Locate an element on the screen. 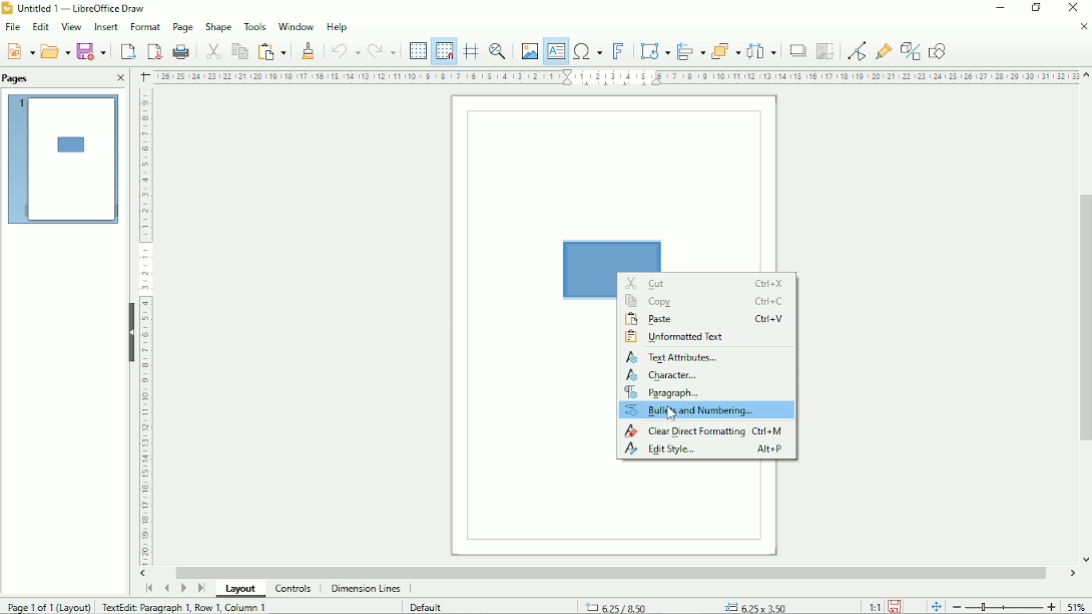 Image resolution: width=1092 pixels, height=614 pixels. 6.25/8.50 is located at coordinates (619, 606).